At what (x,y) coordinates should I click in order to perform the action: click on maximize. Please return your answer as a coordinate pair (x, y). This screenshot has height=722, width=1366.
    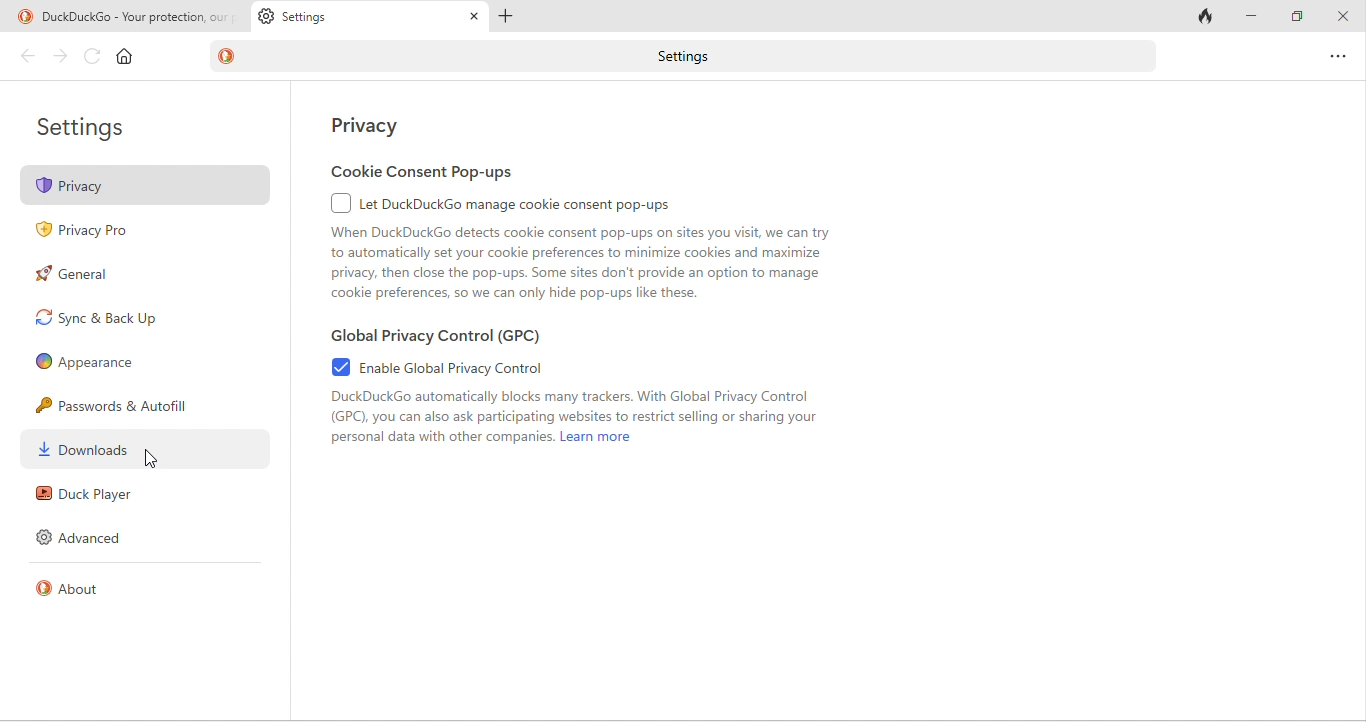
    Looking at the image, I should click on (1294, 17).